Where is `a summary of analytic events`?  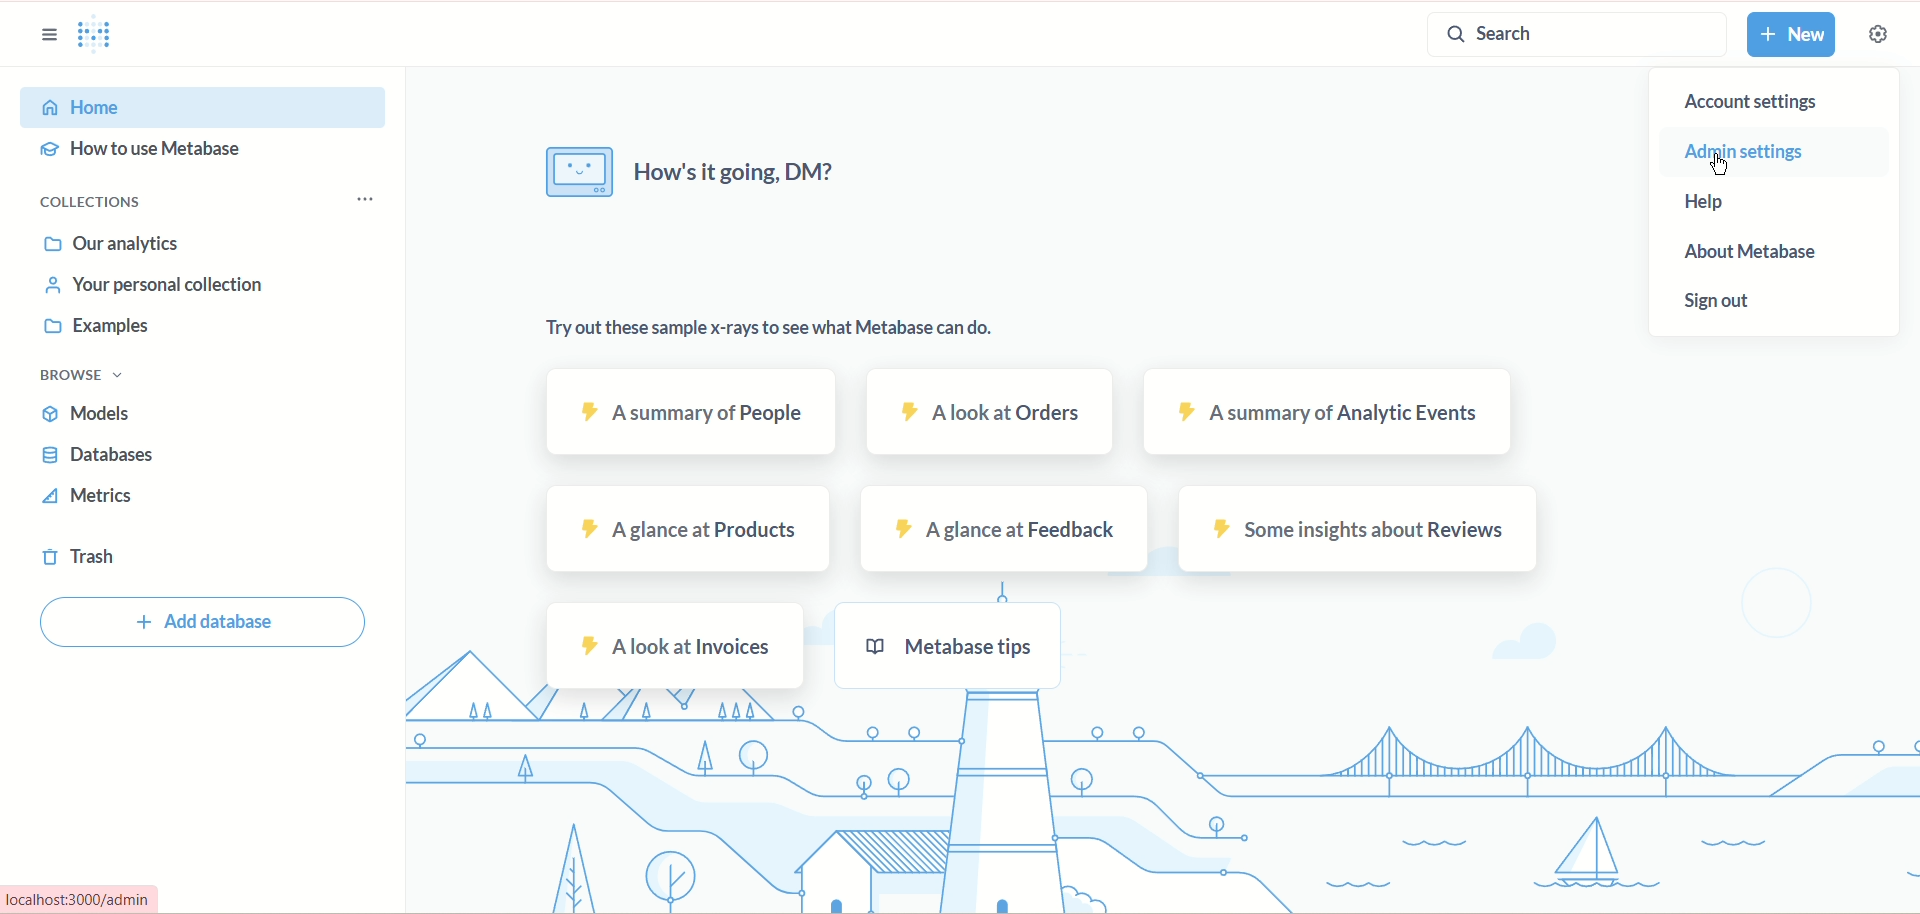 a summary of analytic events is located at coordinates (1318, 412).